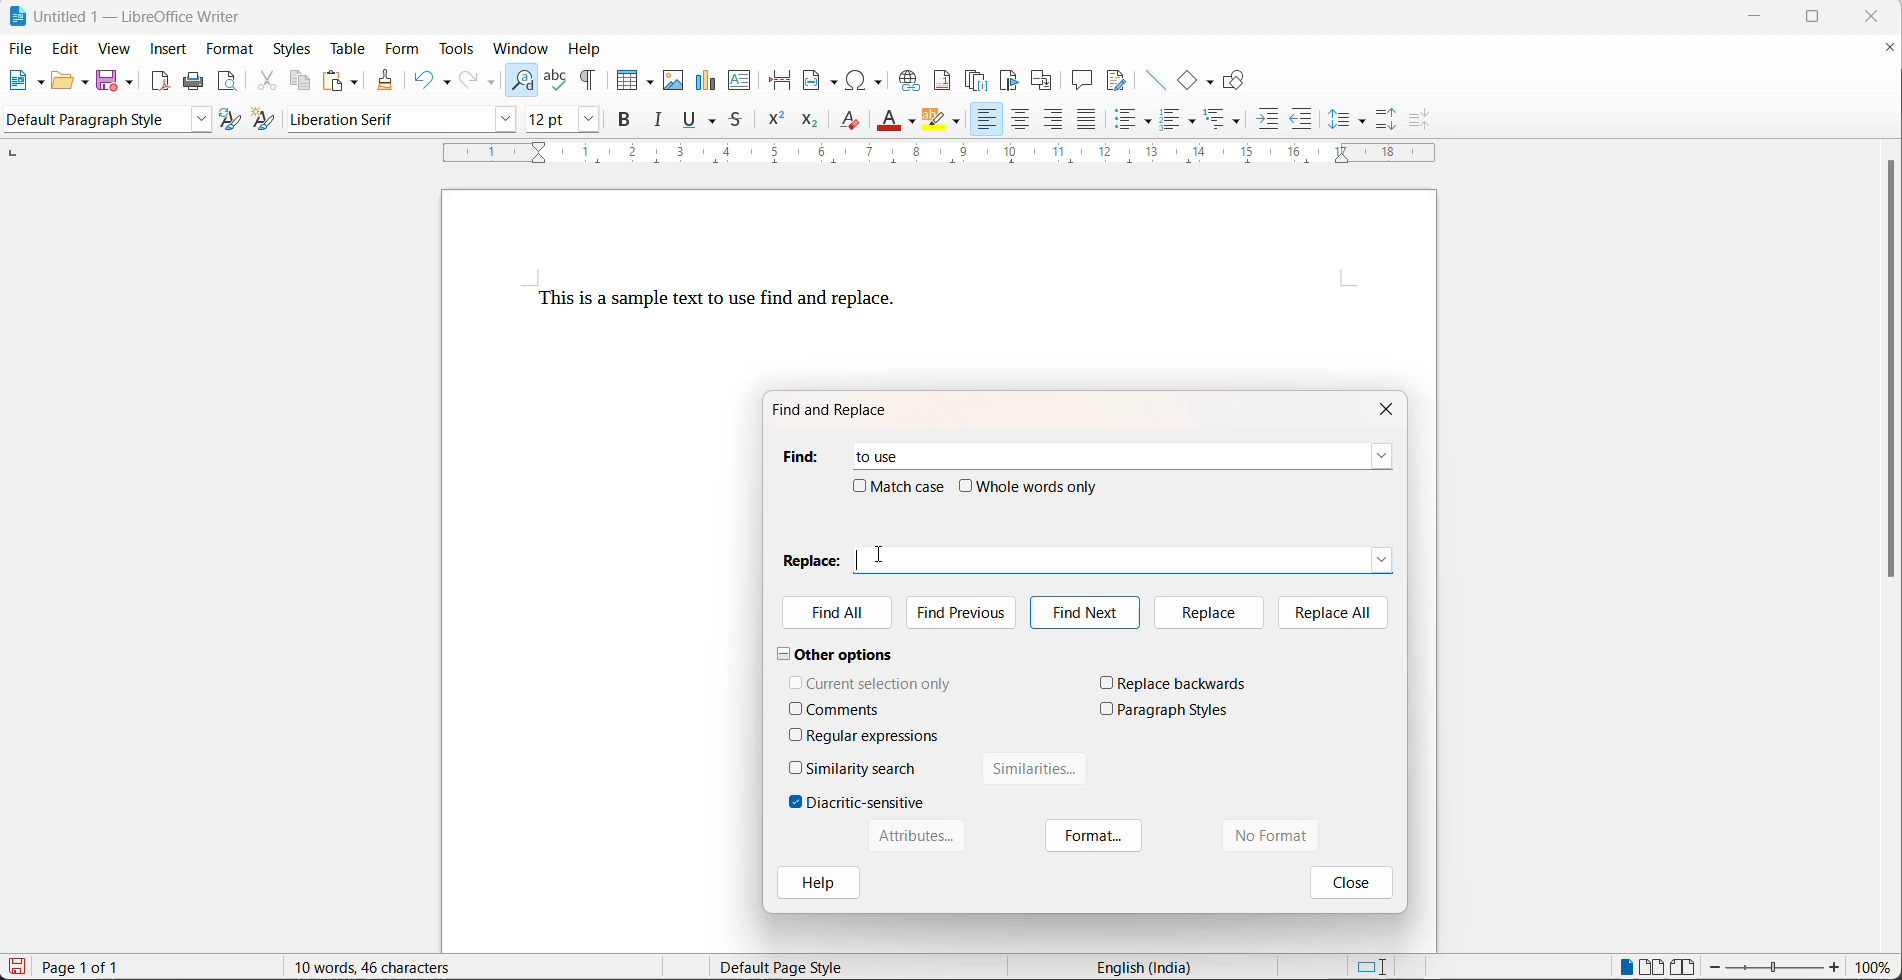  What do you see at coordinates (584, 122) in the screenshot?
I see `font size options` at bounding box center [584, 122].